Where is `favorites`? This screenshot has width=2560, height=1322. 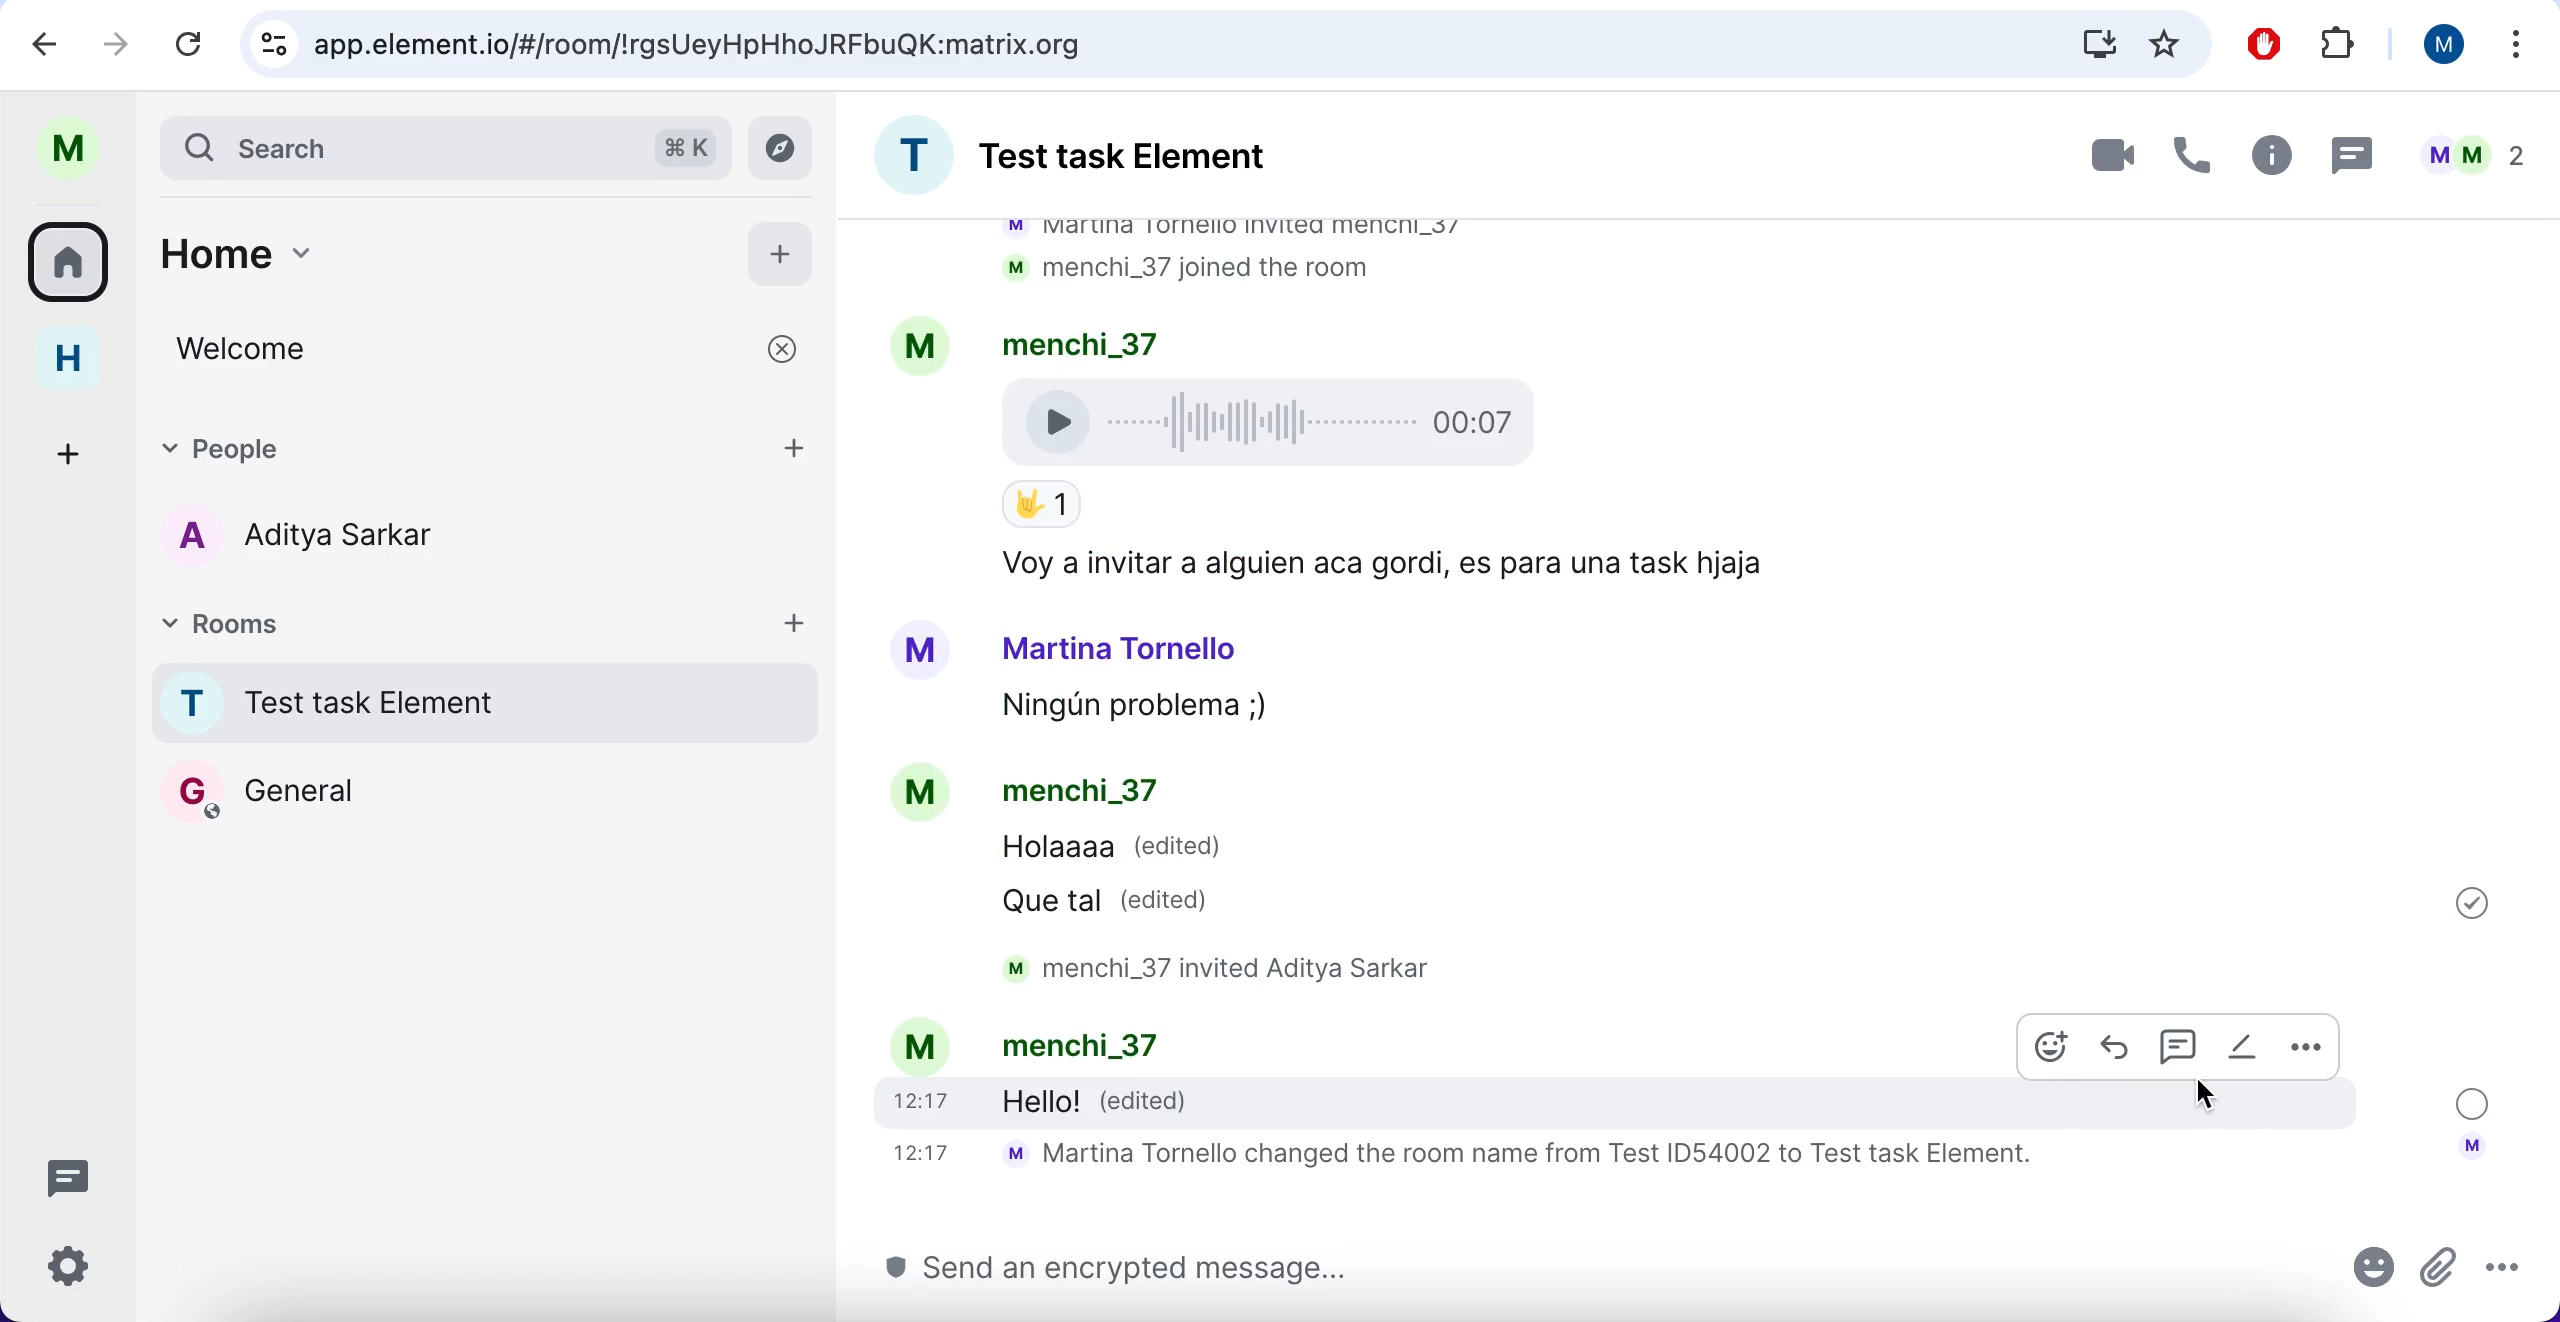 favorites is located at coordinates (2168, 42).